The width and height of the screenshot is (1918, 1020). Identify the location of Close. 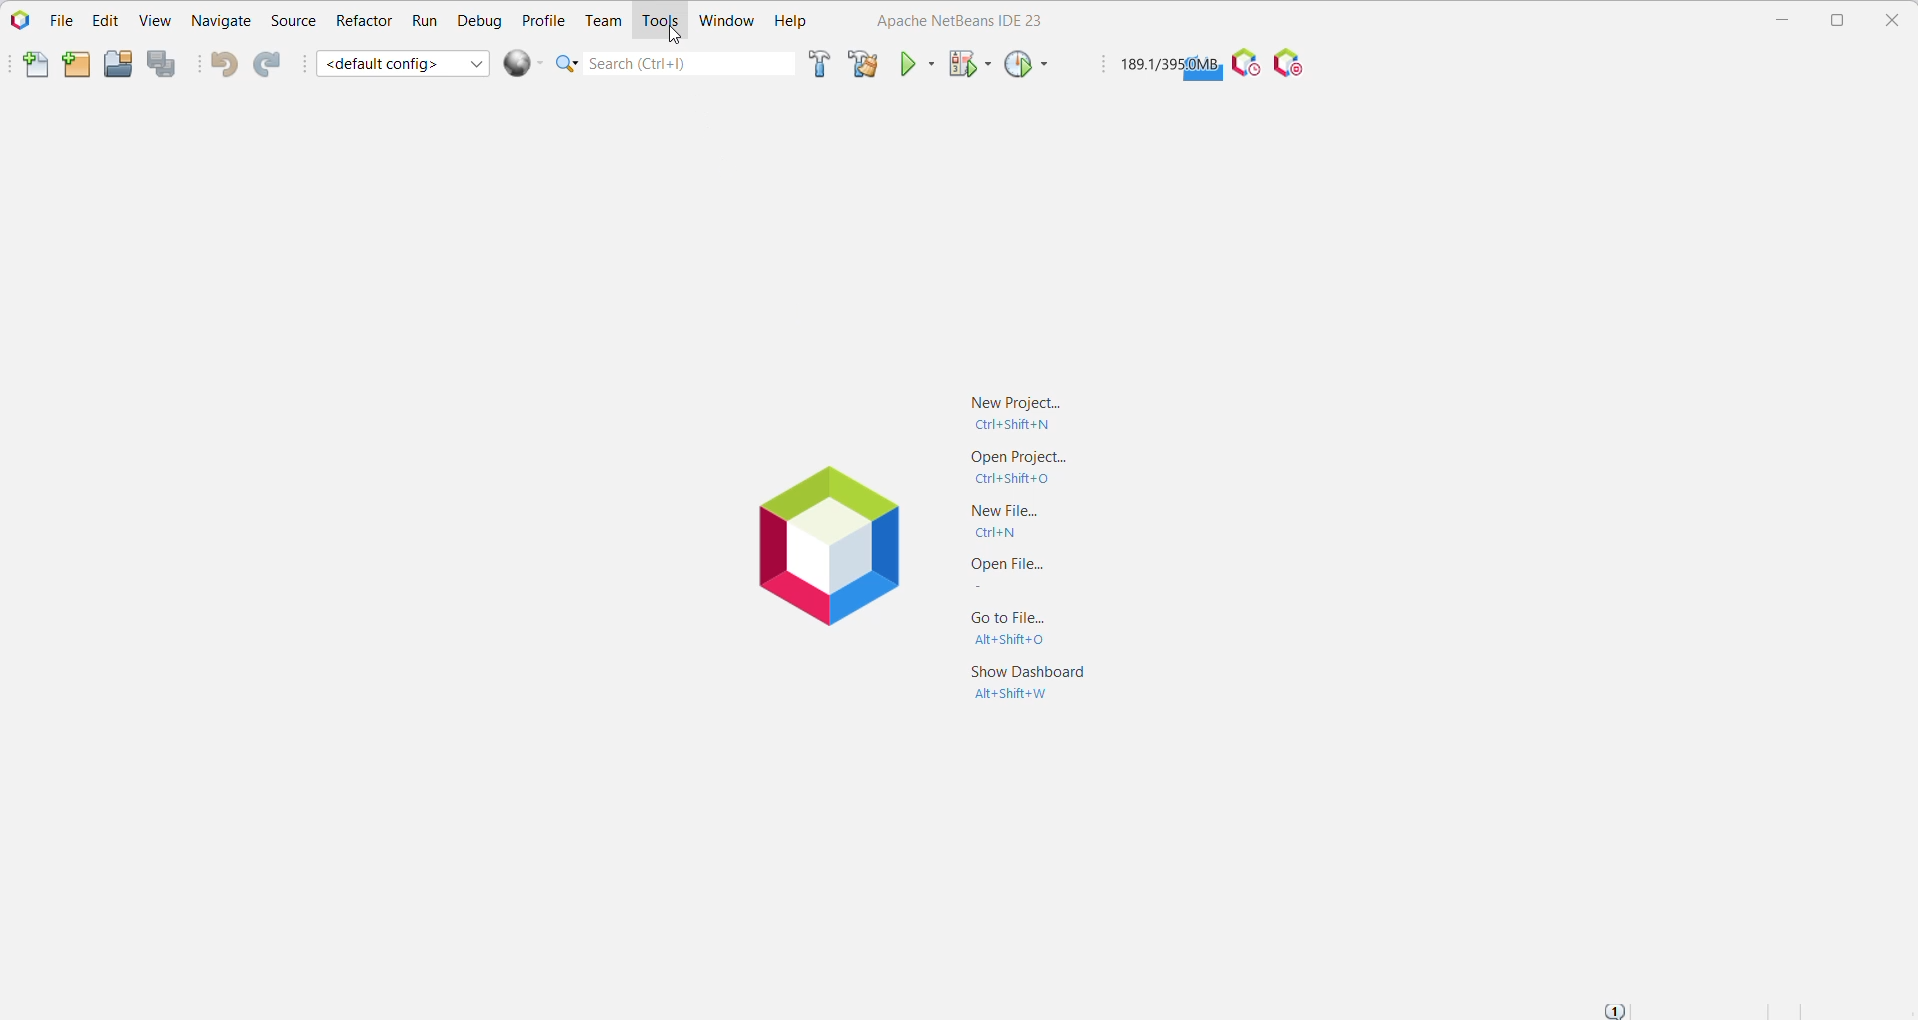
(1896, 21).